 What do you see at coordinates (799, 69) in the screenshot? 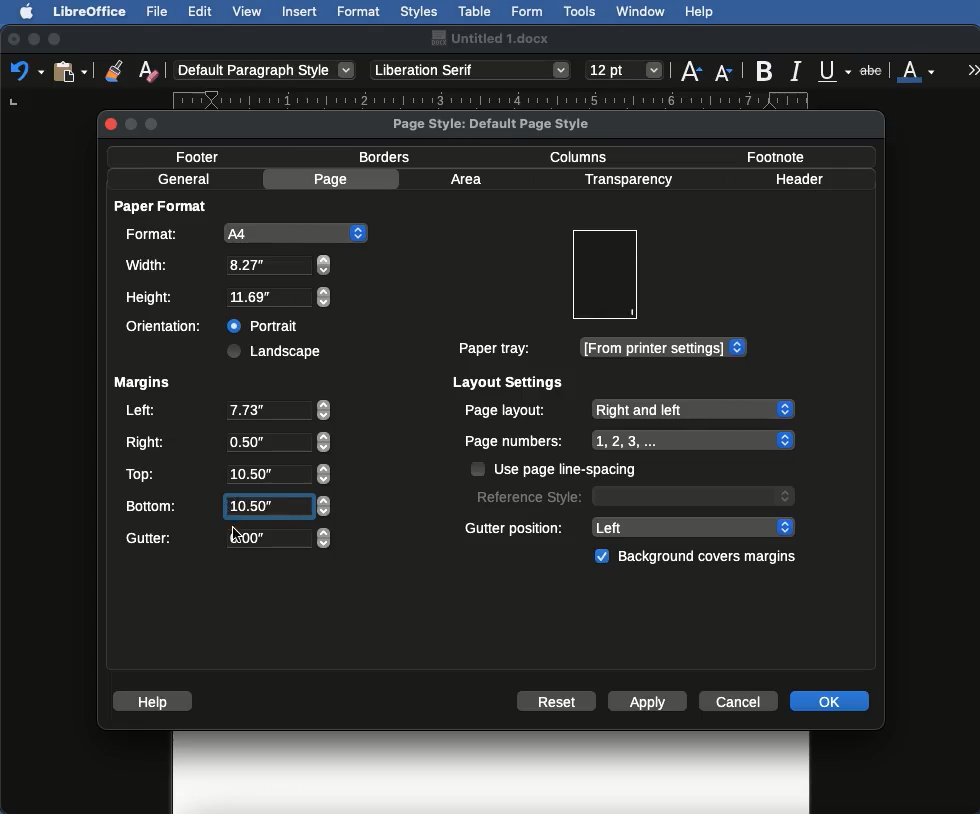
I see `Italics` at bounding box center [799, 69].